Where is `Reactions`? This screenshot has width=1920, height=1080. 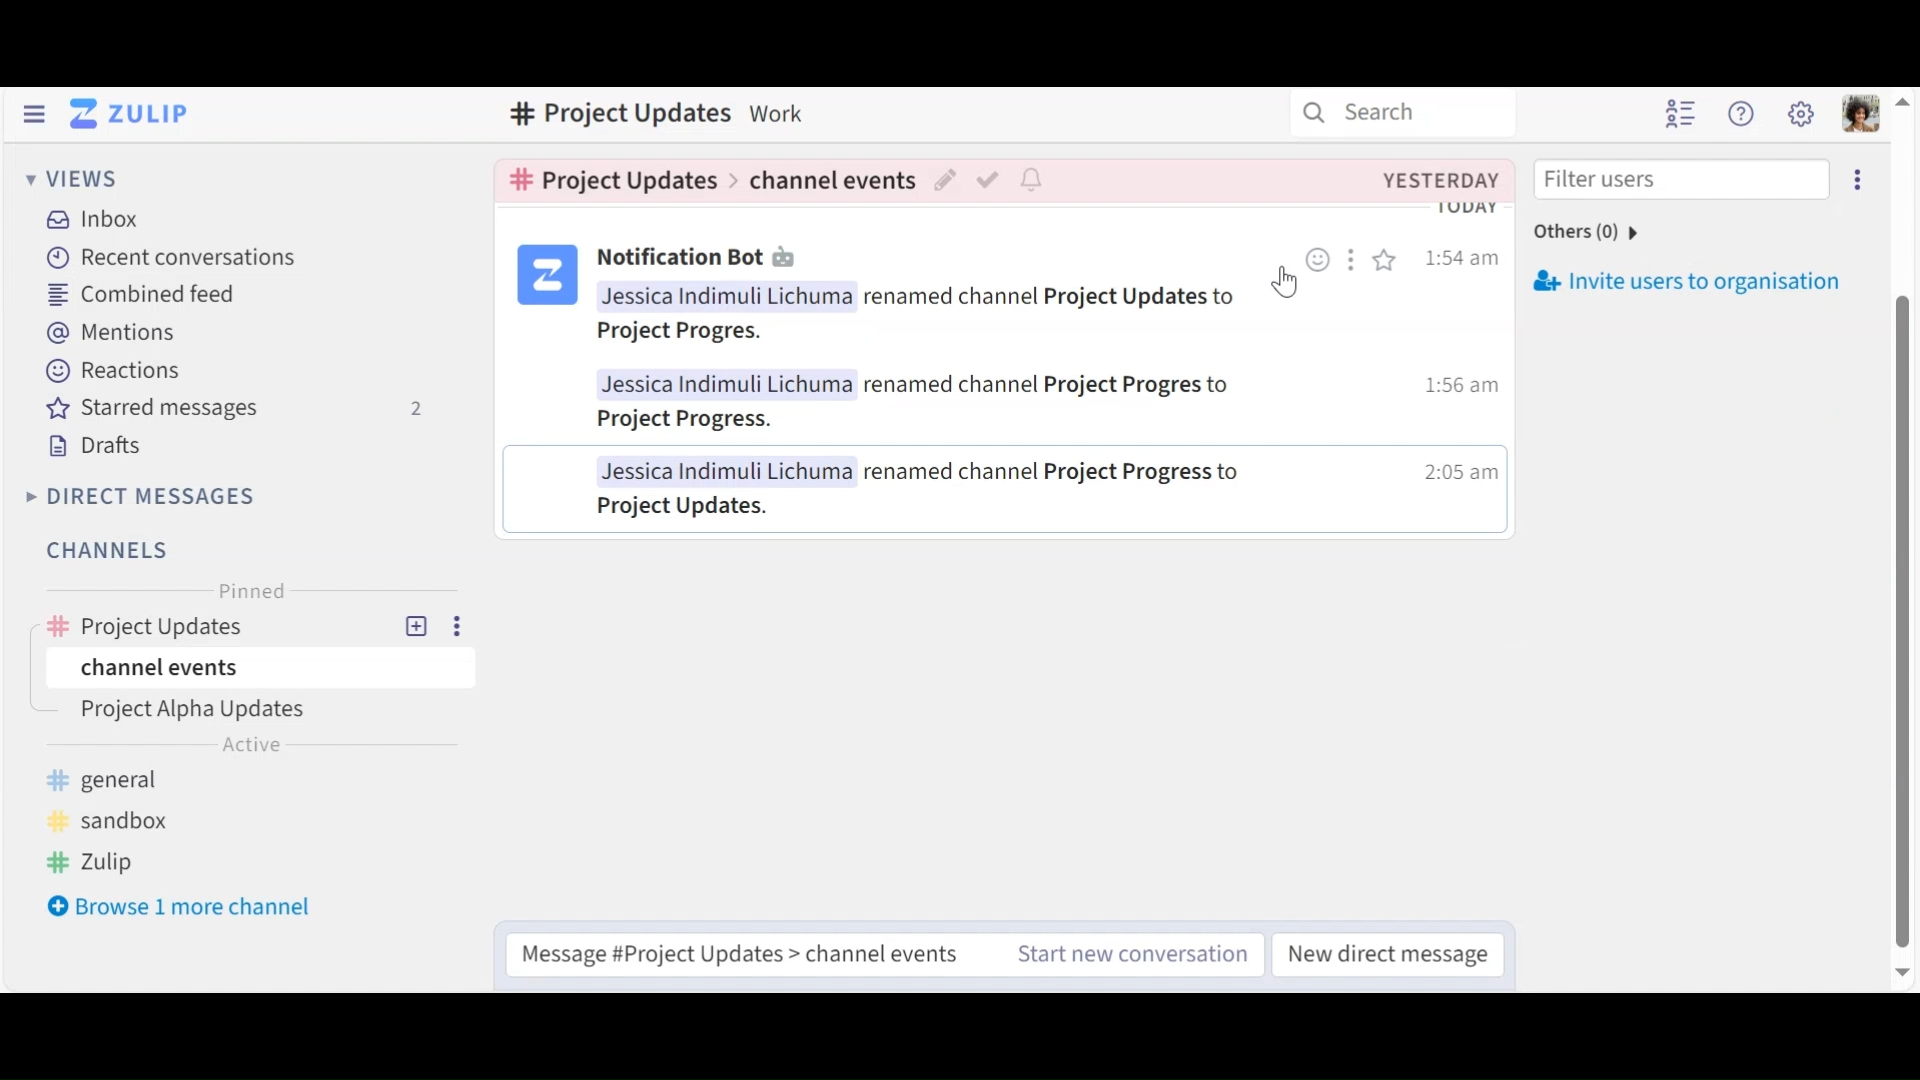
Reactions is located at coordinates (116, 372).